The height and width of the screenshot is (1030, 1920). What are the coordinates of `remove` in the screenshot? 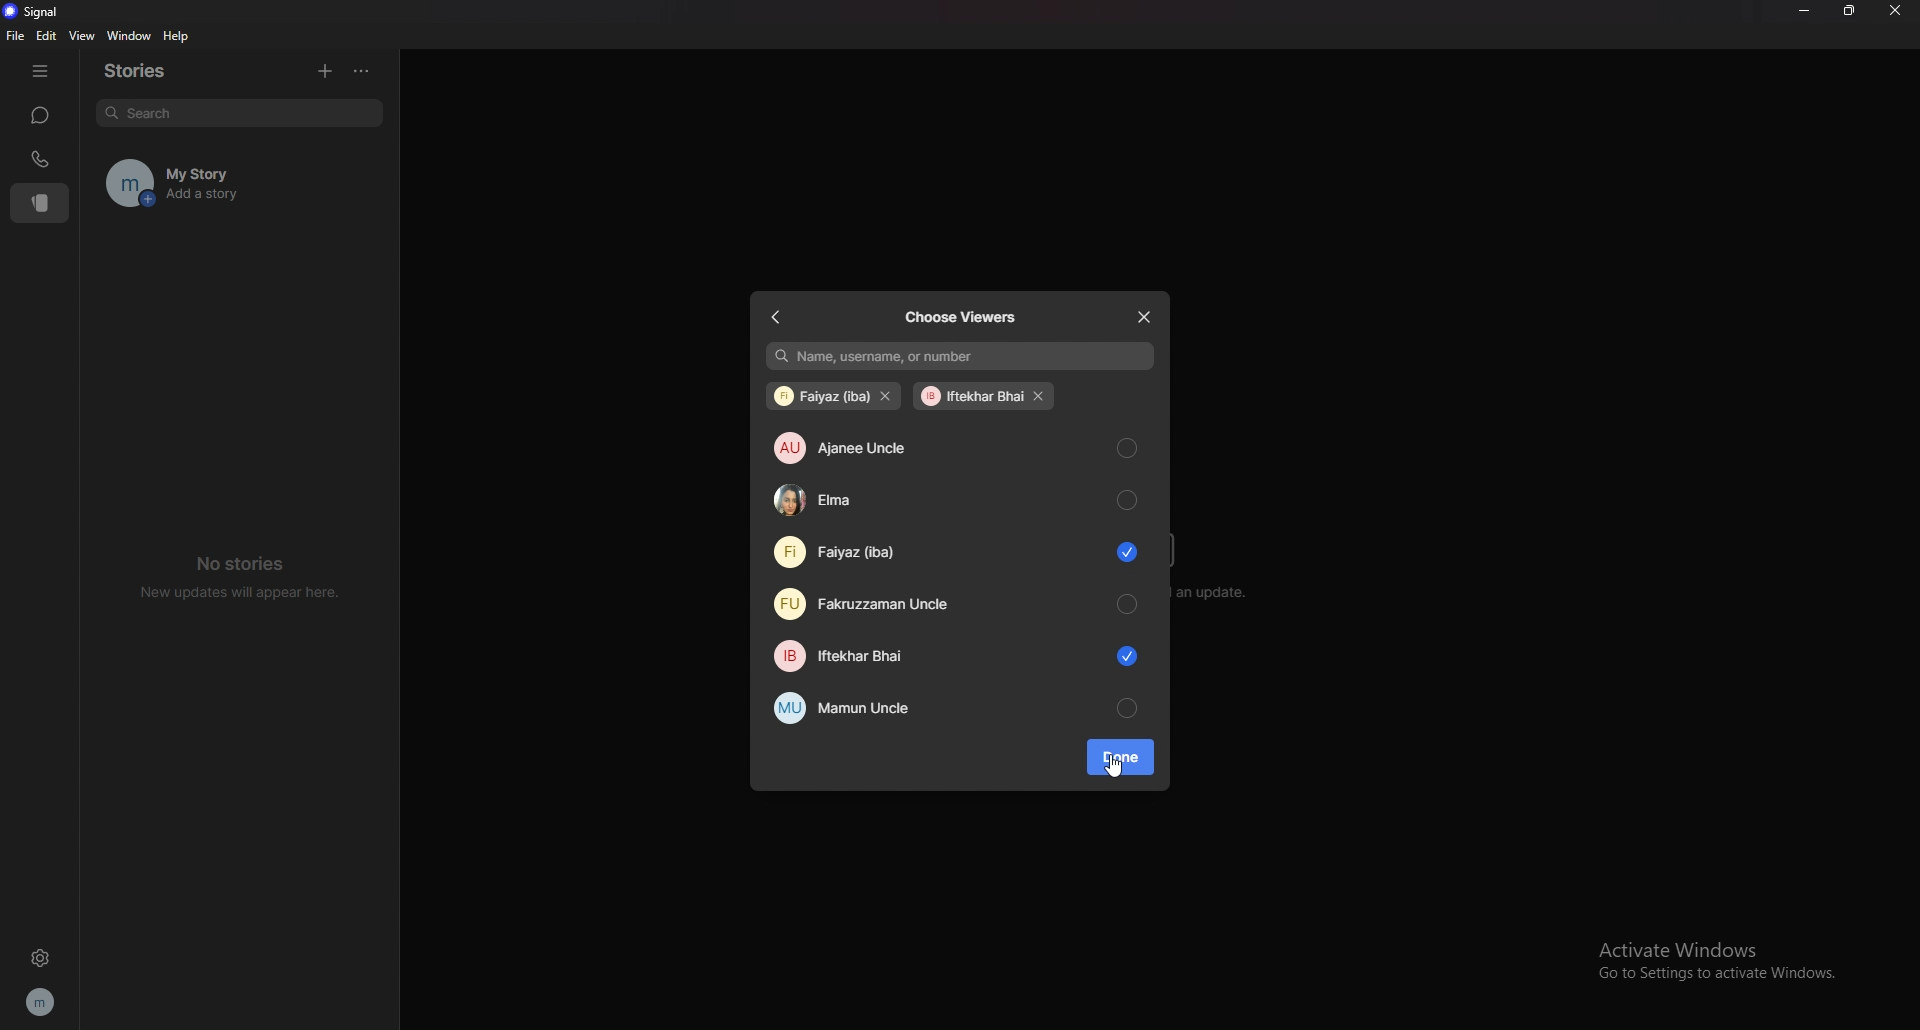 It's located at (883, 396).